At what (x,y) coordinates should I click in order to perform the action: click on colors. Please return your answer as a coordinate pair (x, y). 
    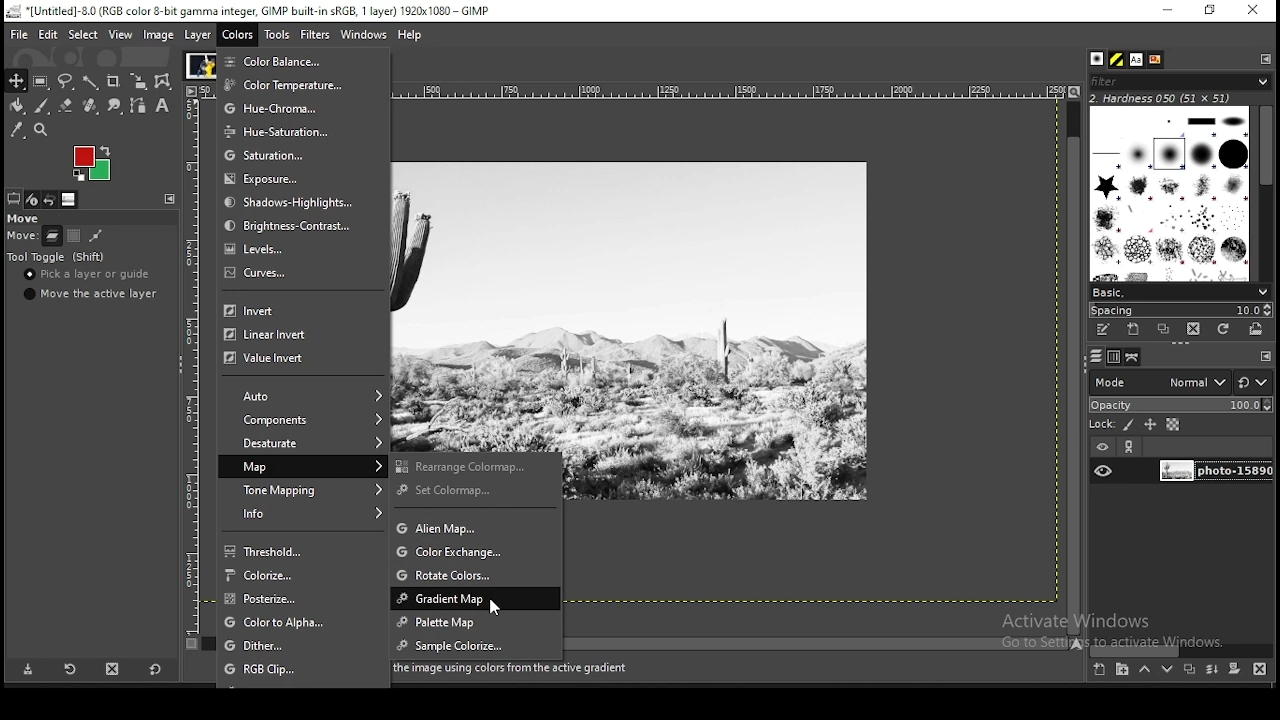
    Looking at the image, I should click on (239, 34).